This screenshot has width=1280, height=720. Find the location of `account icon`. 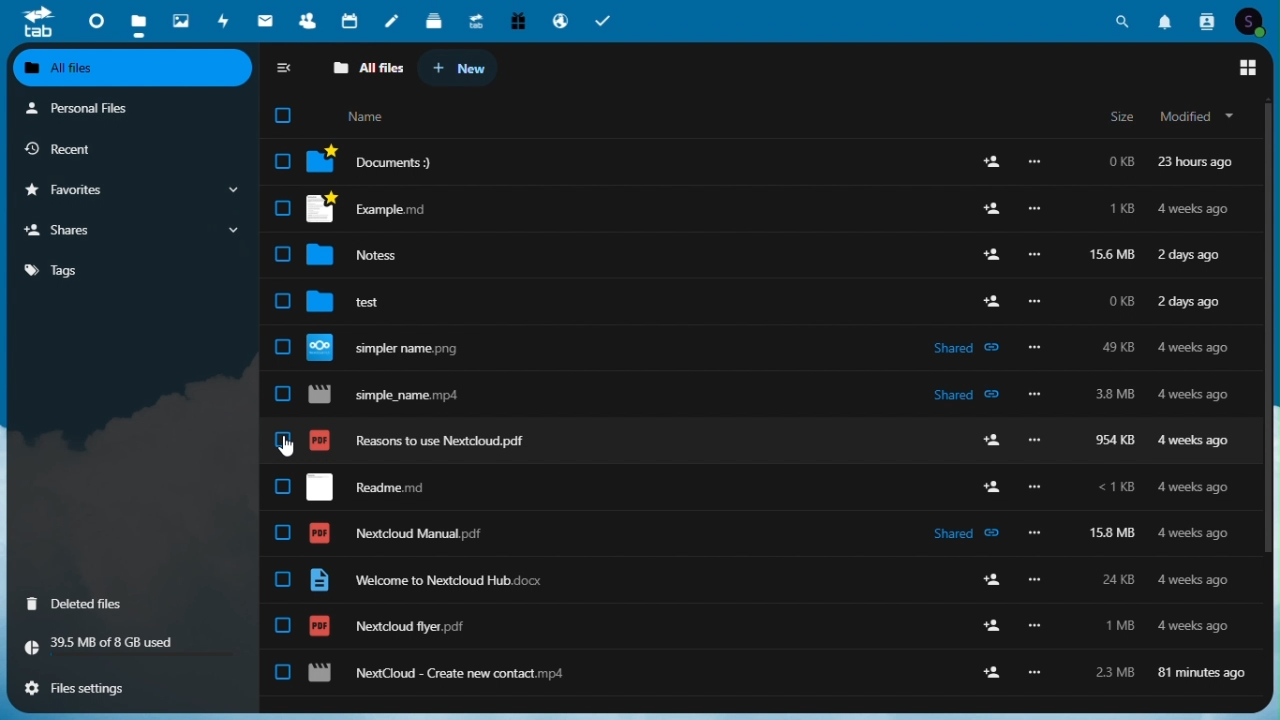

account icon is located at coordinates (1254, 21).